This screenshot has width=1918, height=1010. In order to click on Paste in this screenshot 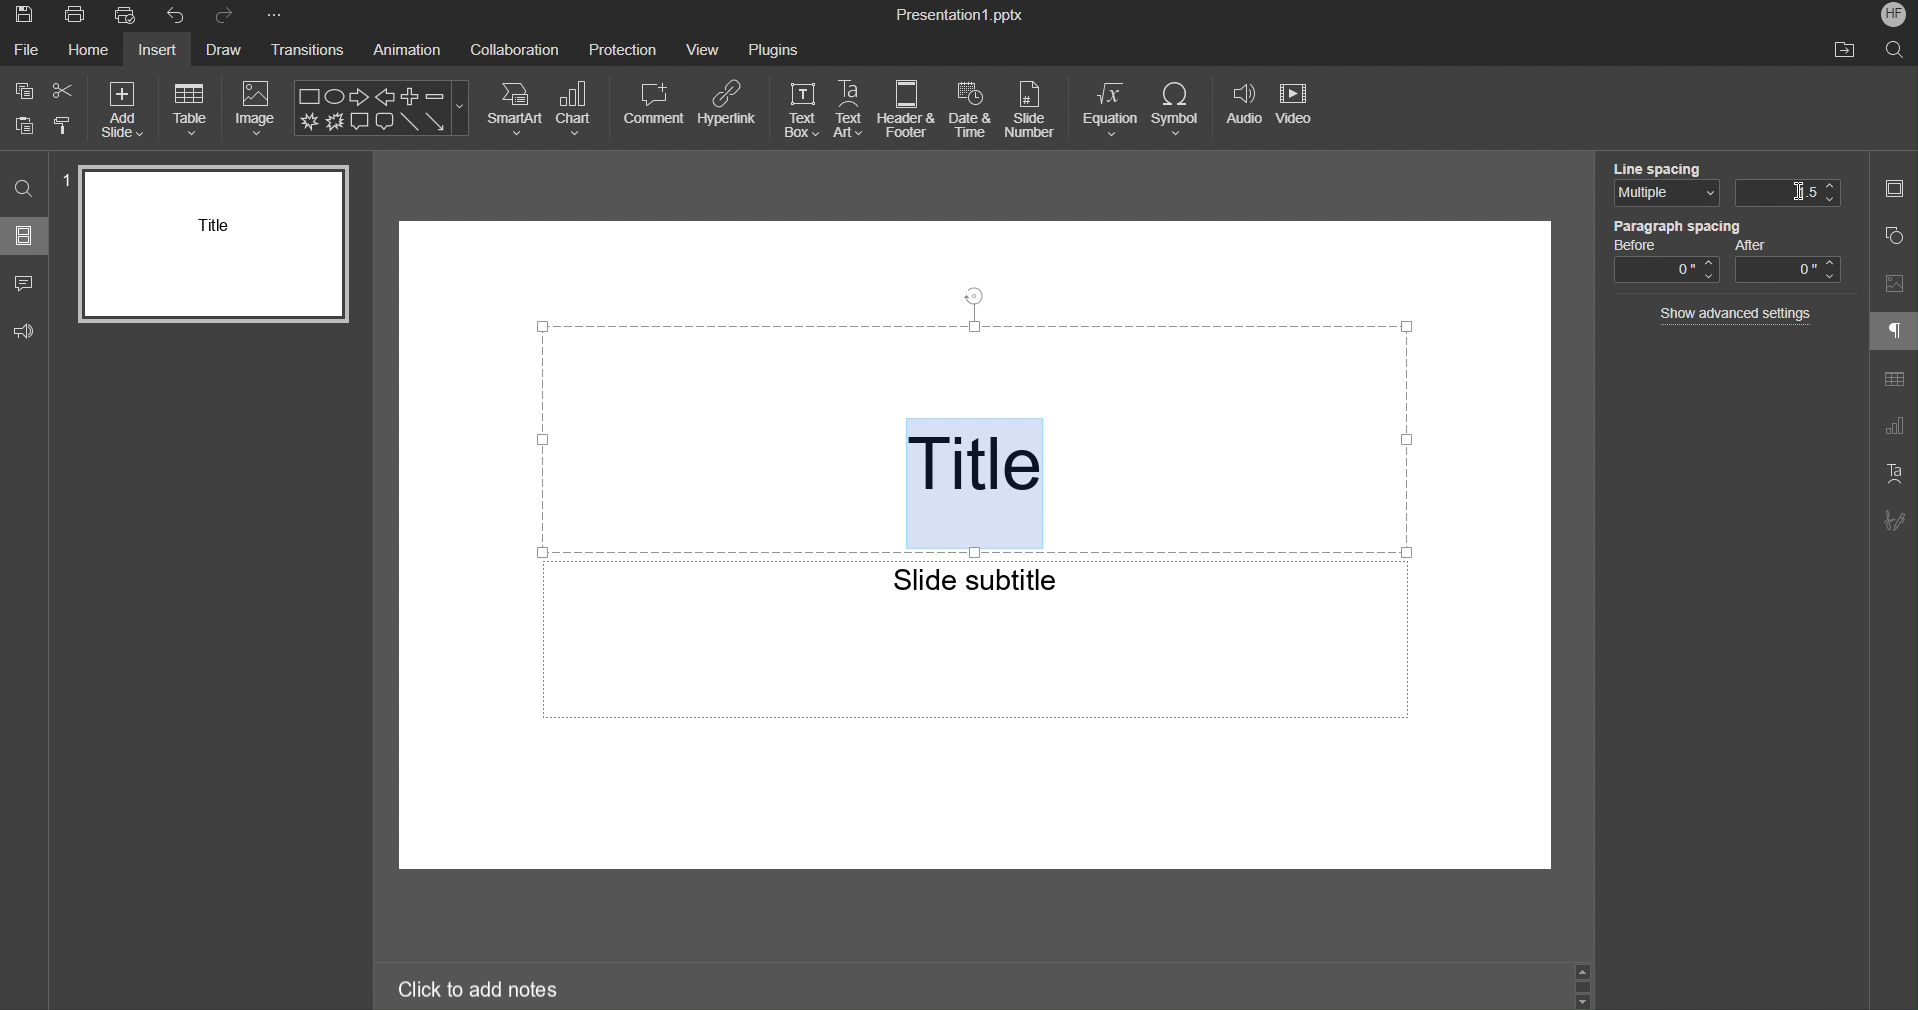, I will do `click(20, 124)`.